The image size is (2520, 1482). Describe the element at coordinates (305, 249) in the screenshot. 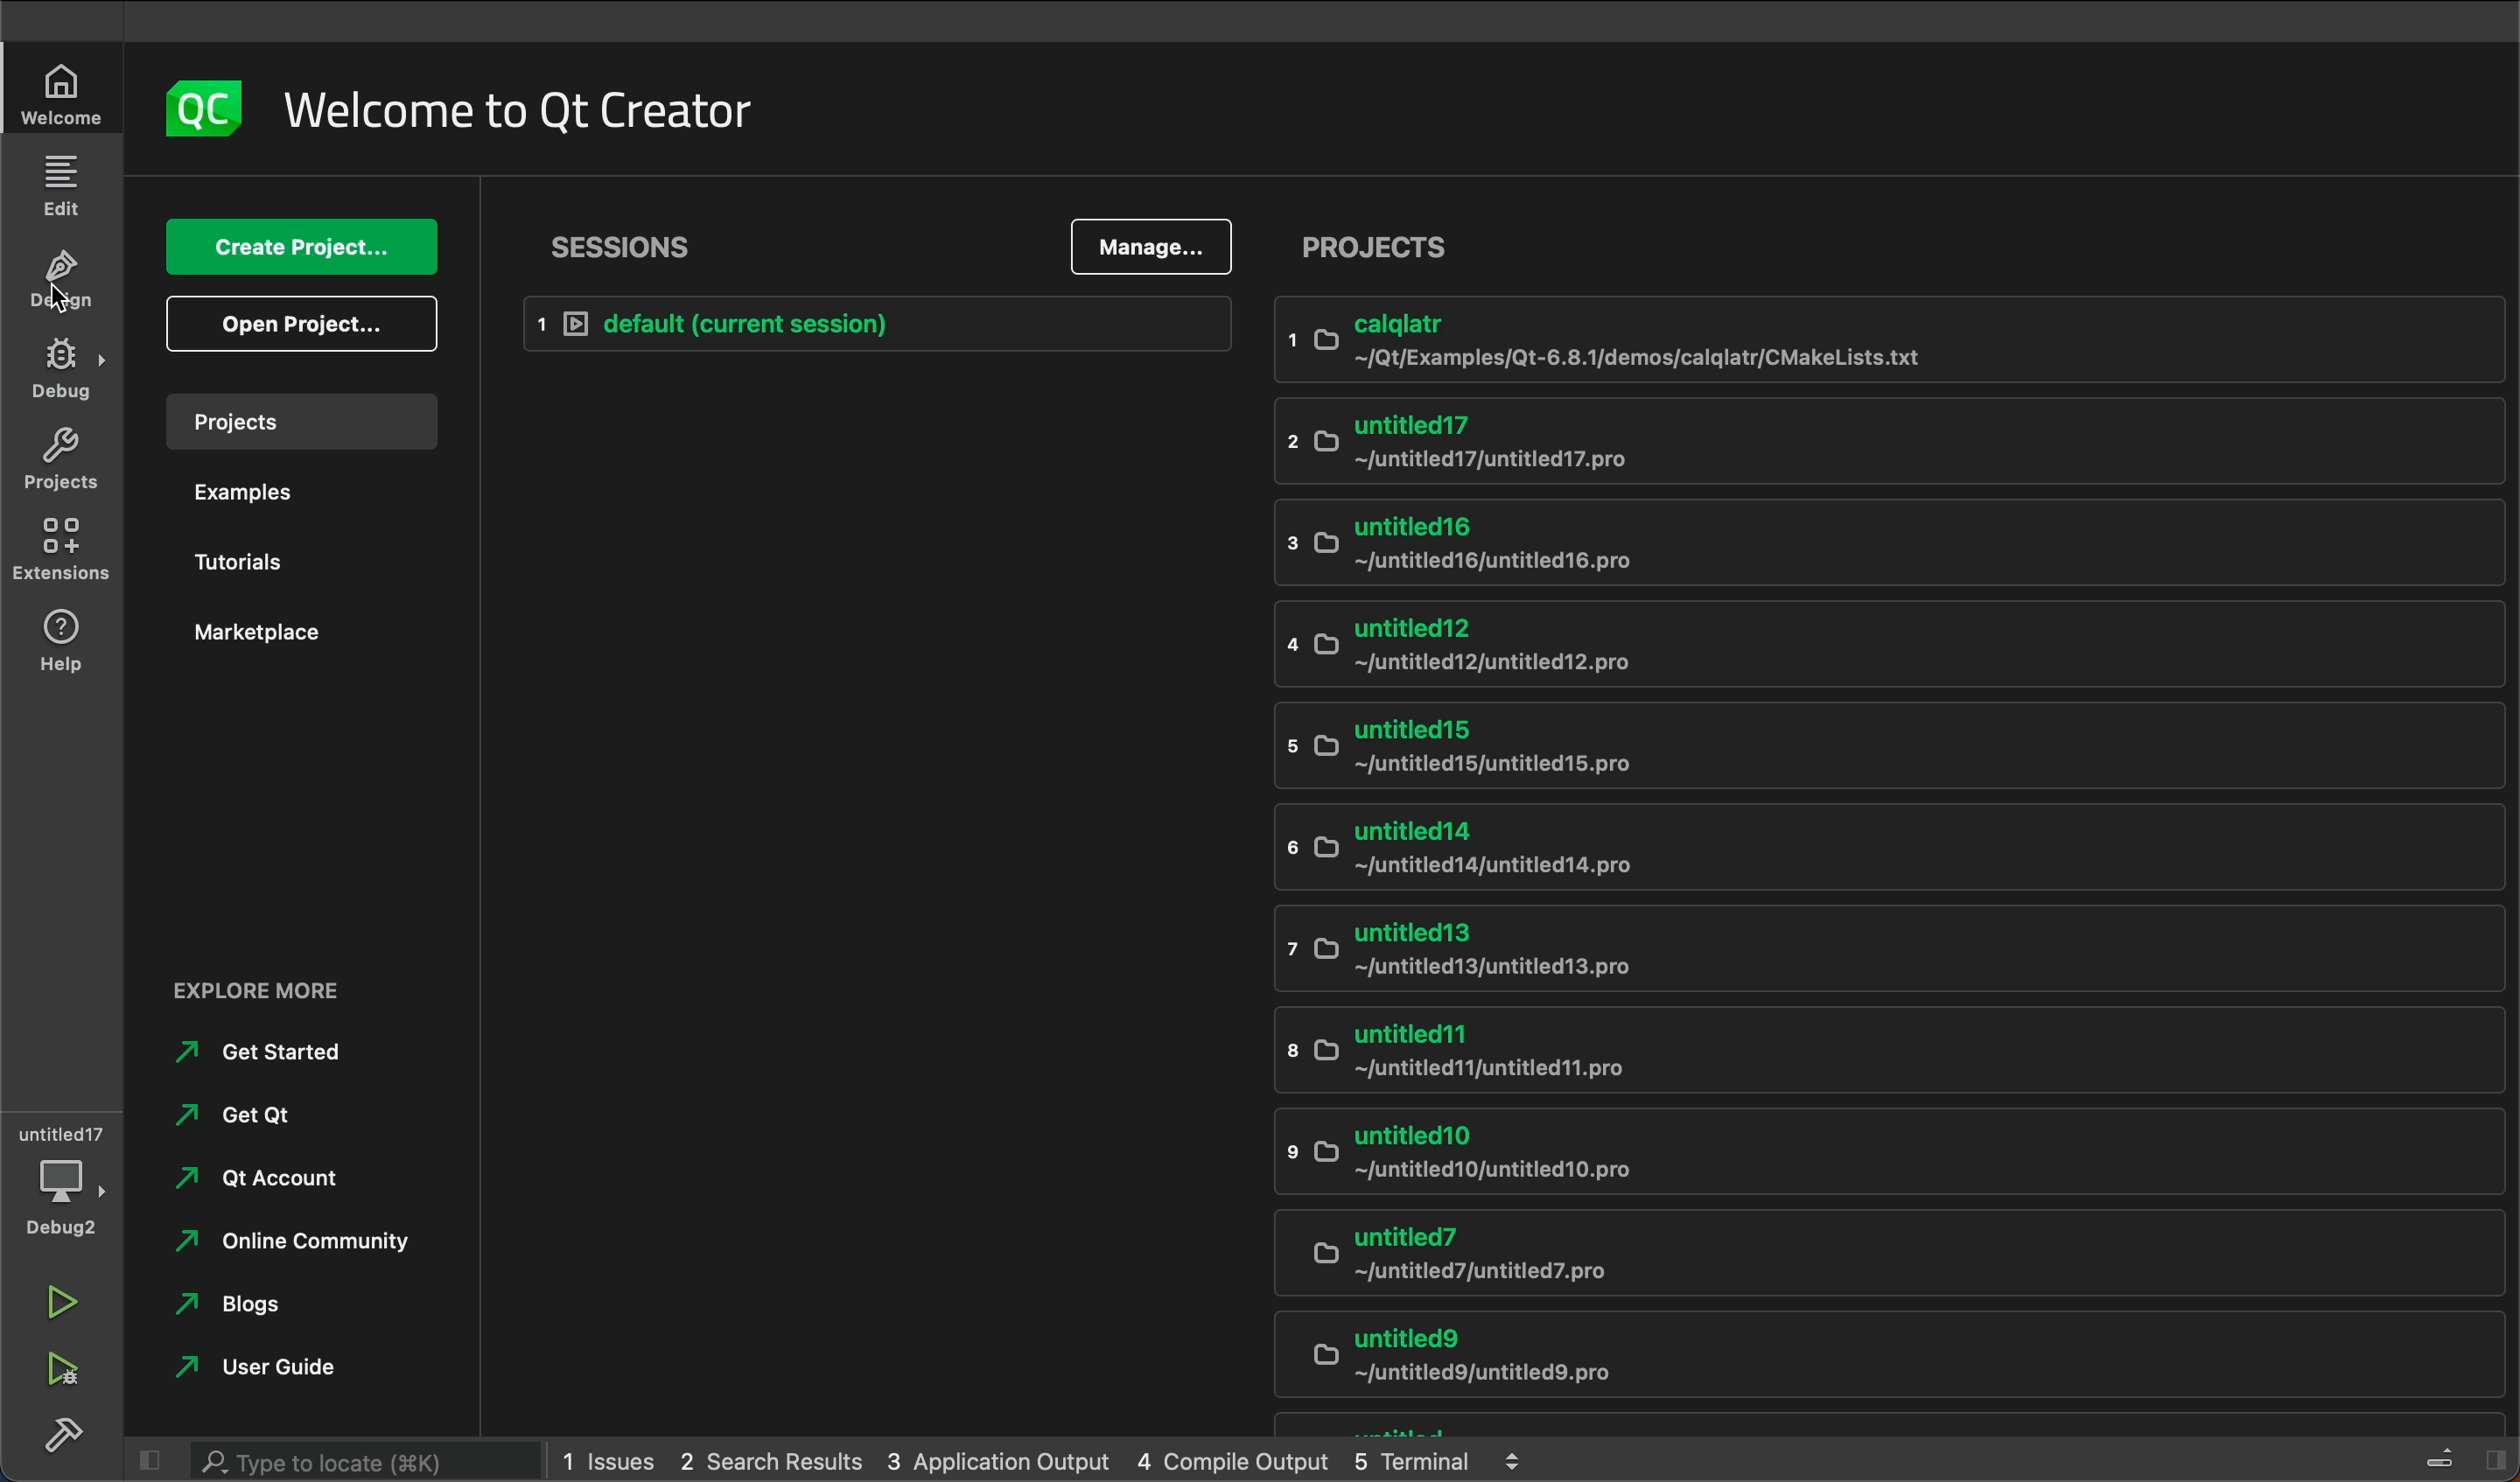

I see `create` at that location.